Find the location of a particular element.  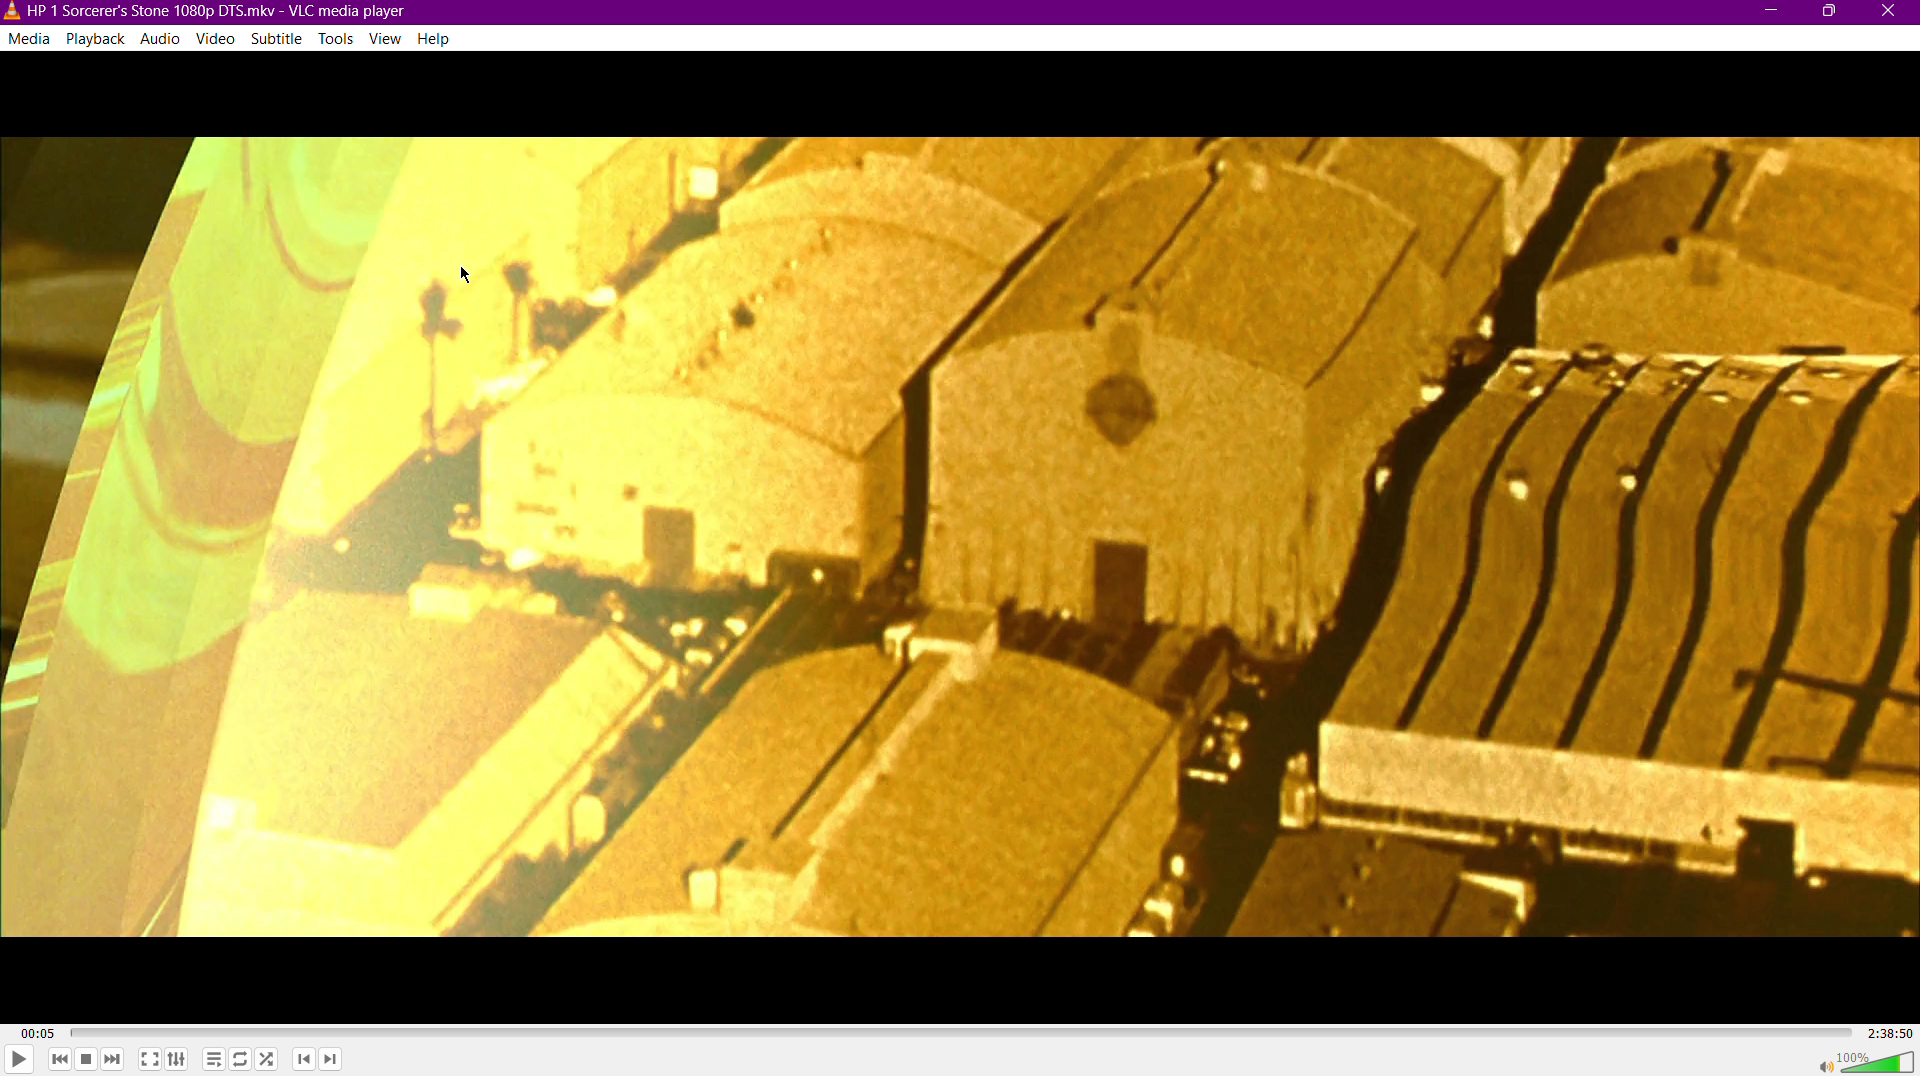

2:38:50 is located at coordinates (1892, 1030).